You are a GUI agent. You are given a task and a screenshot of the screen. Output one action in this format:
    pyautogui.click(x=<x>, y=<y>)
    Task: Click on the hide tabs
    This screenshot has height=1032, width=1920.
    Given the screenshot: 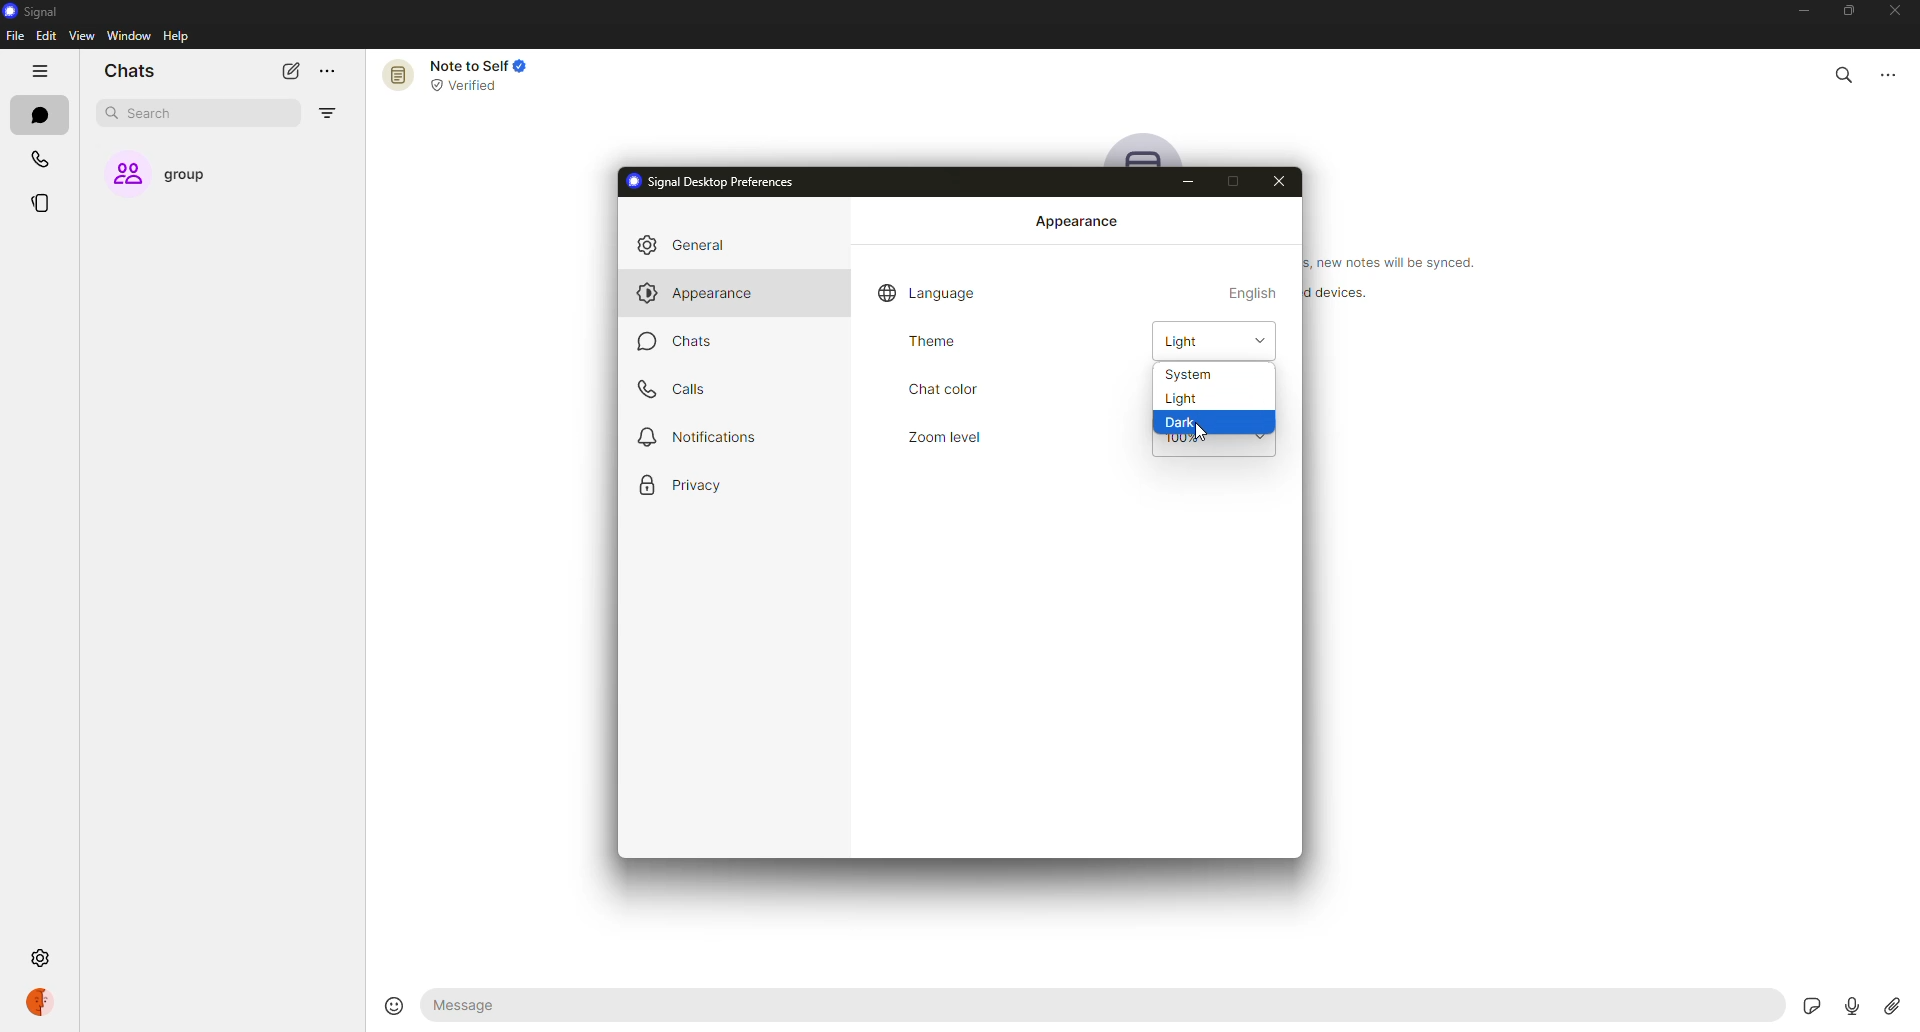 What is the action you would take?
    pyautogui.click(x=42, y=72)
    